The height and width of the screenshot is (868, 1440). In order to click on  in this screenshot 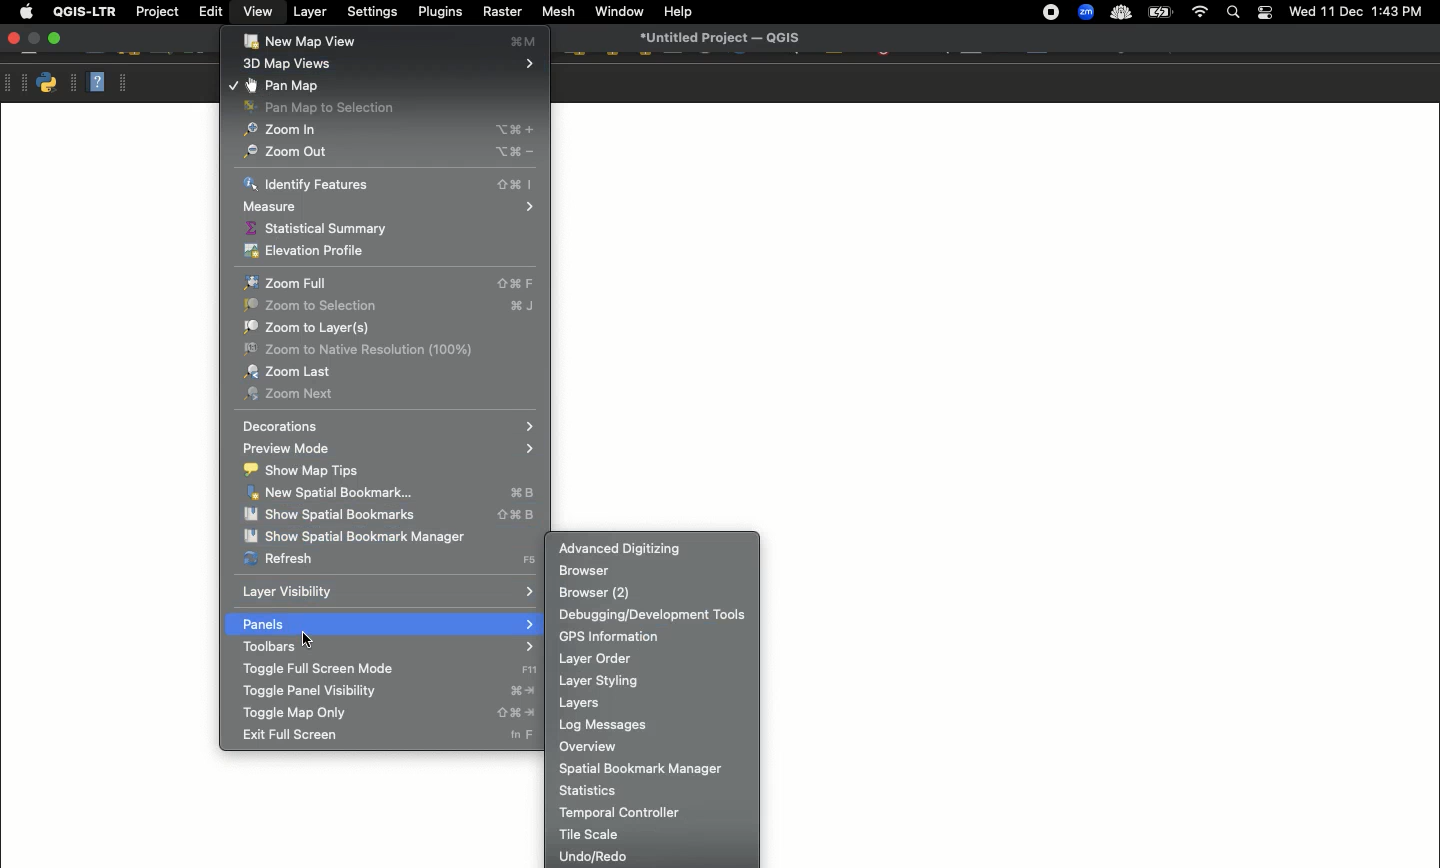, I will do `click(124, 84)`.